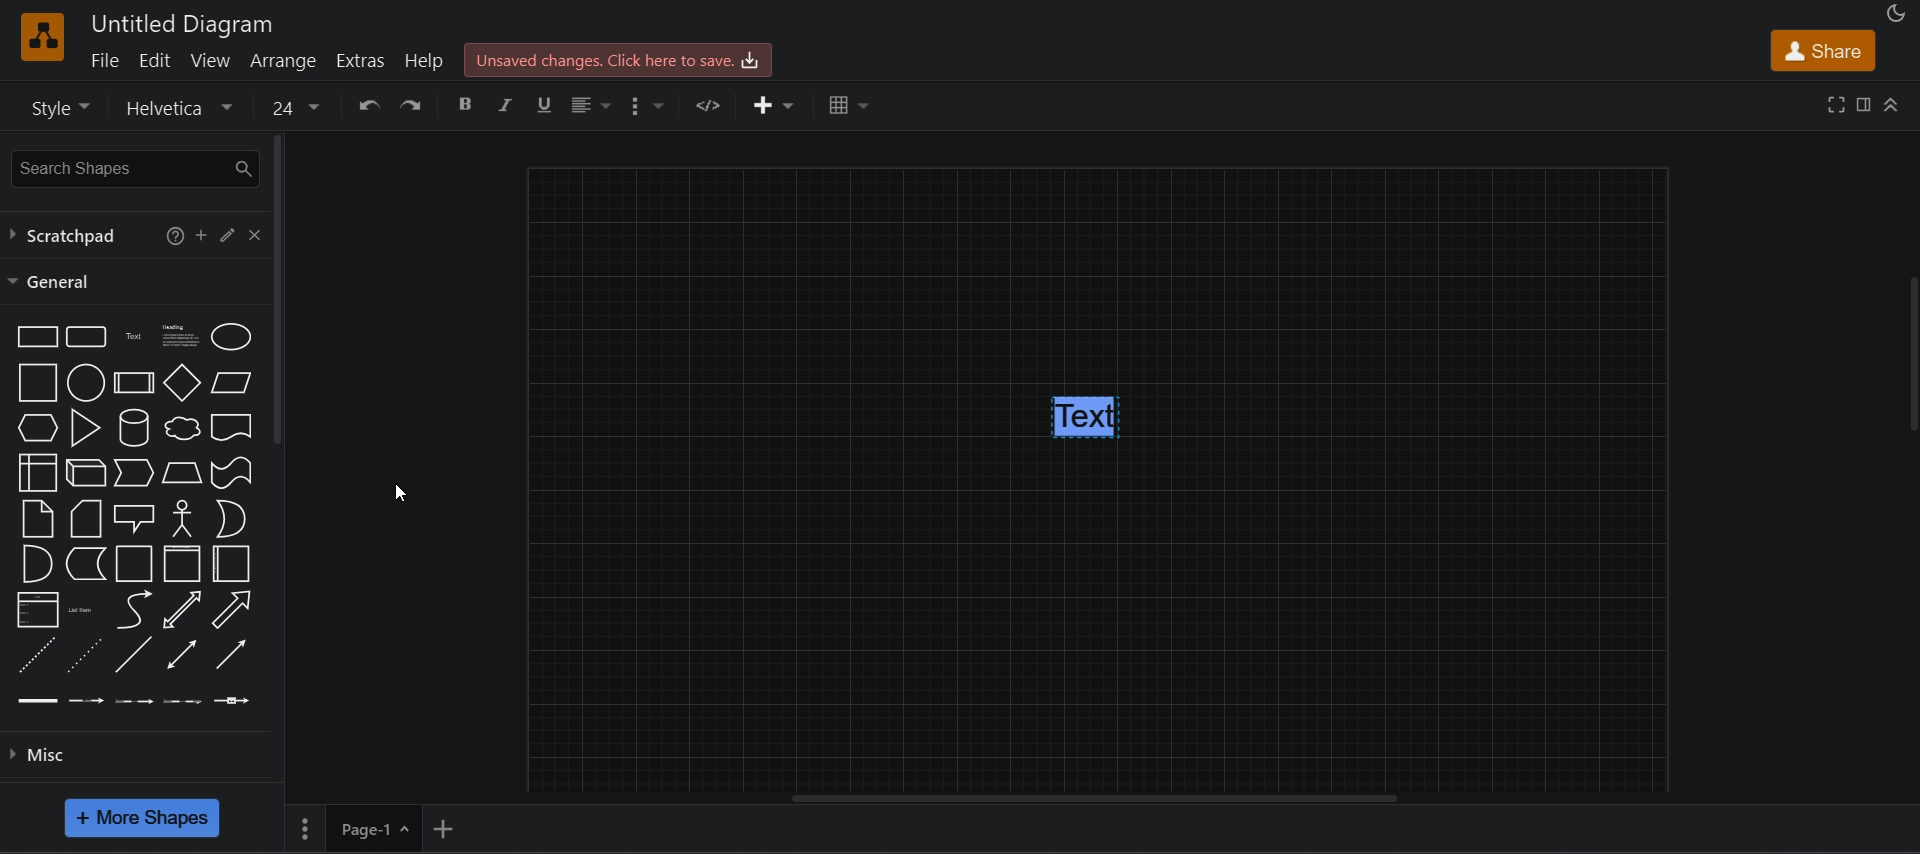 The image size is (1920, 854). I want to click on general, so click(52, 282).